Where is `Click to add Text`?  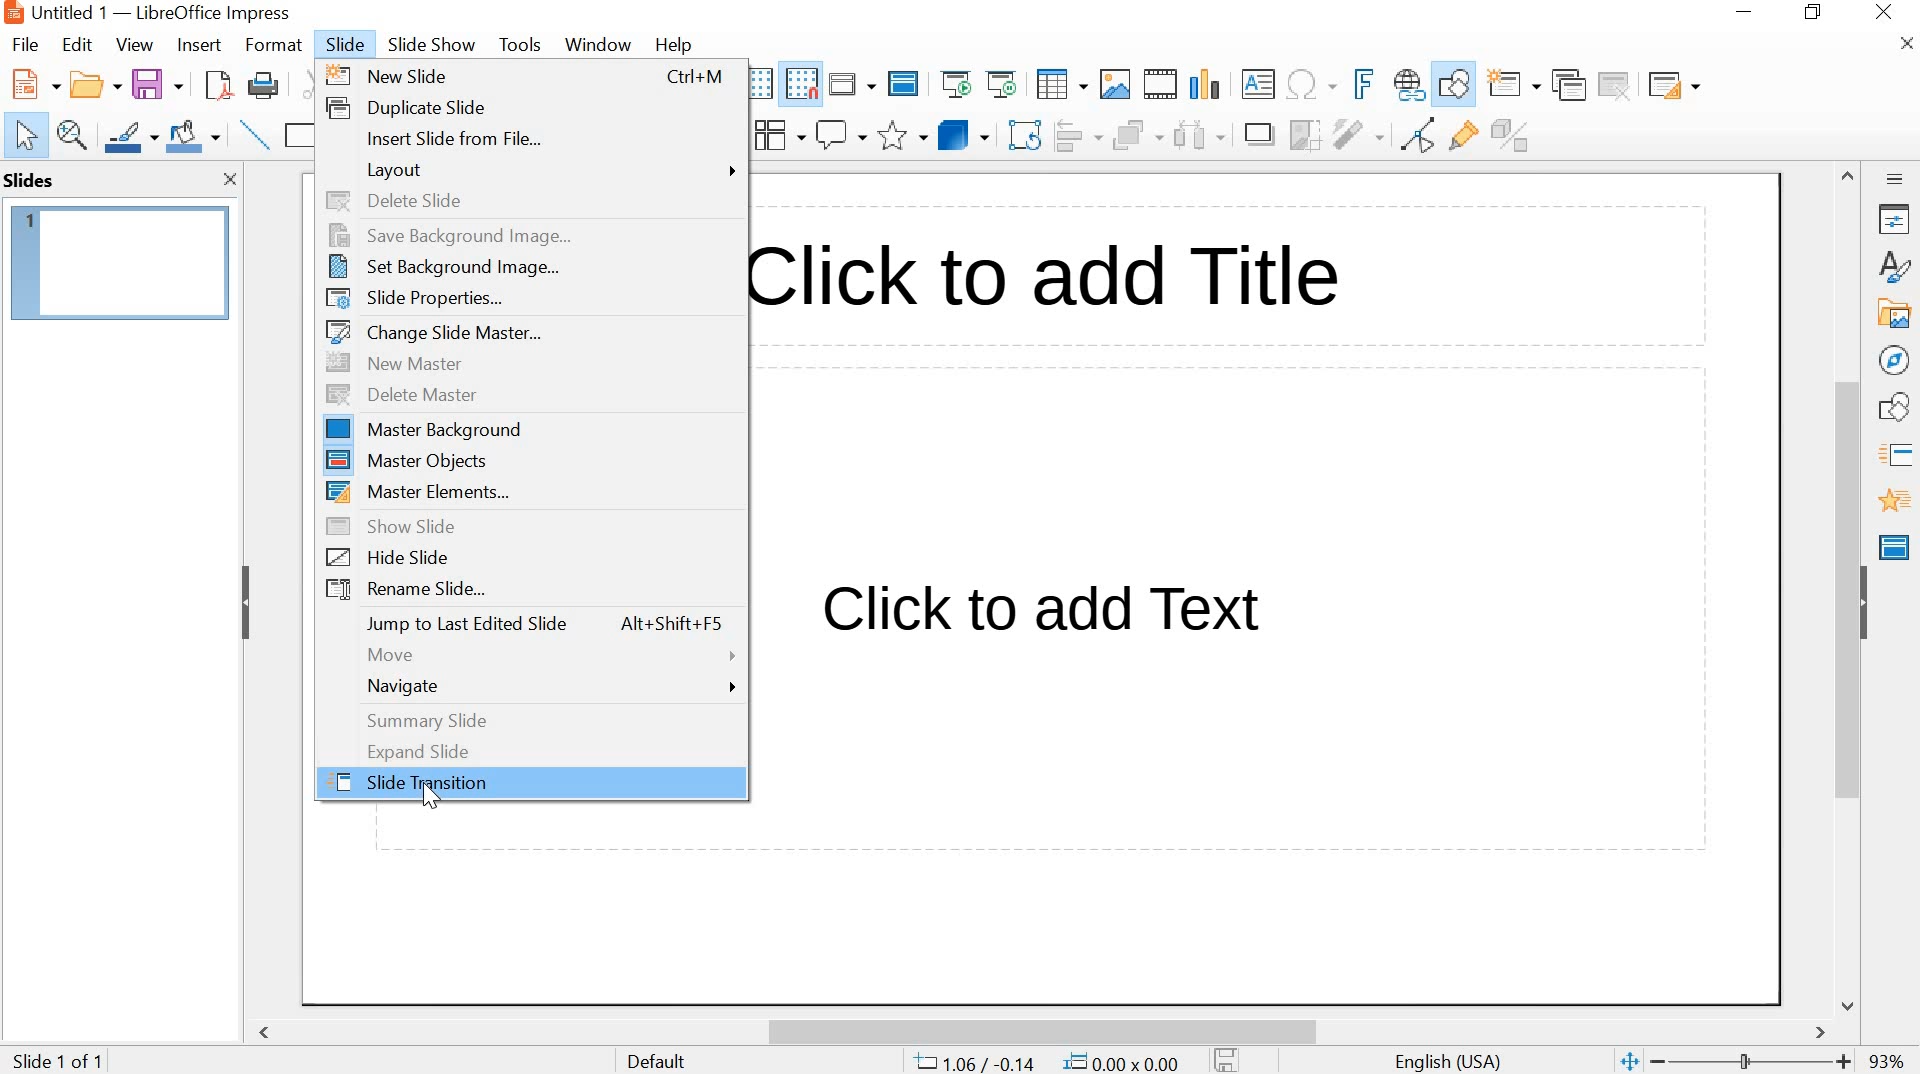 Click to add Text is located at coordinates (1065, 617).